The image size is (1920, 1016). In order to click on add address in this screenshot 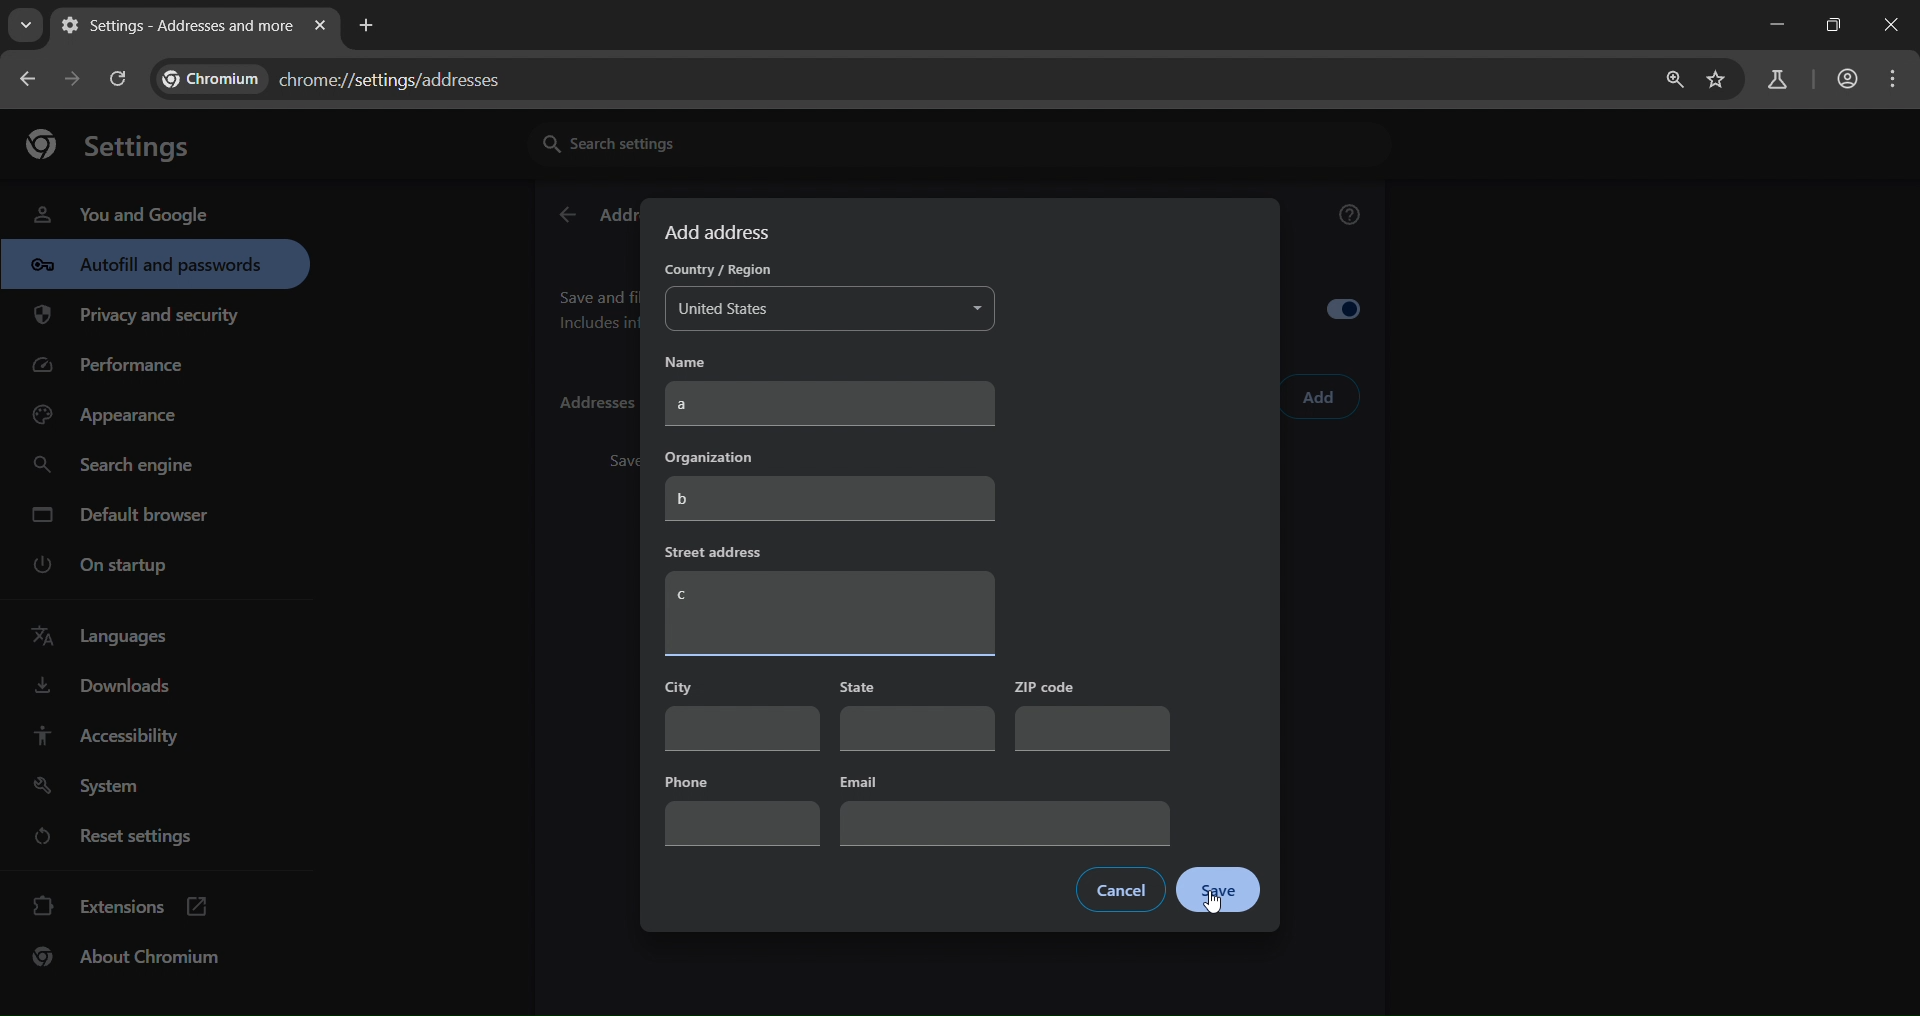, I will do `click(721, 232)`.